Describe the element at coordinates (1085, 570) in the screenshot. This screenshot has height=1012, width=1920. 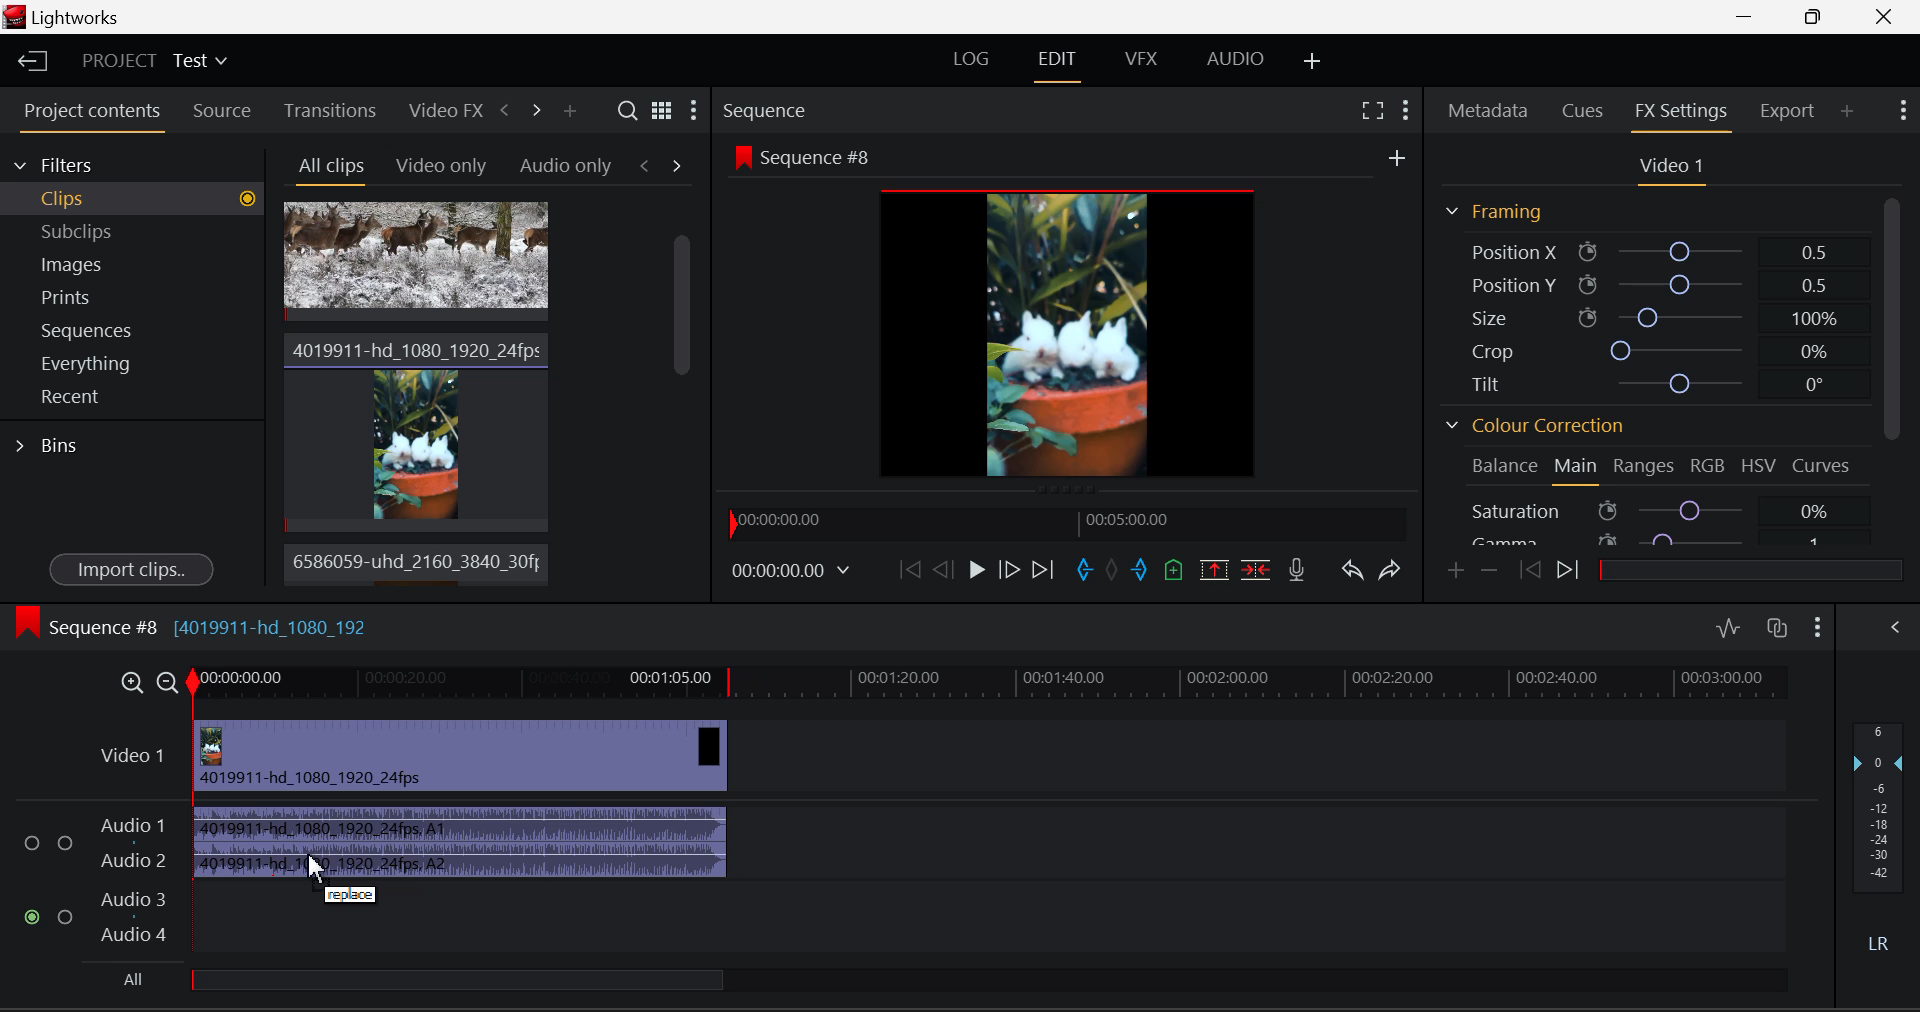
I see `Mark In` at that location.